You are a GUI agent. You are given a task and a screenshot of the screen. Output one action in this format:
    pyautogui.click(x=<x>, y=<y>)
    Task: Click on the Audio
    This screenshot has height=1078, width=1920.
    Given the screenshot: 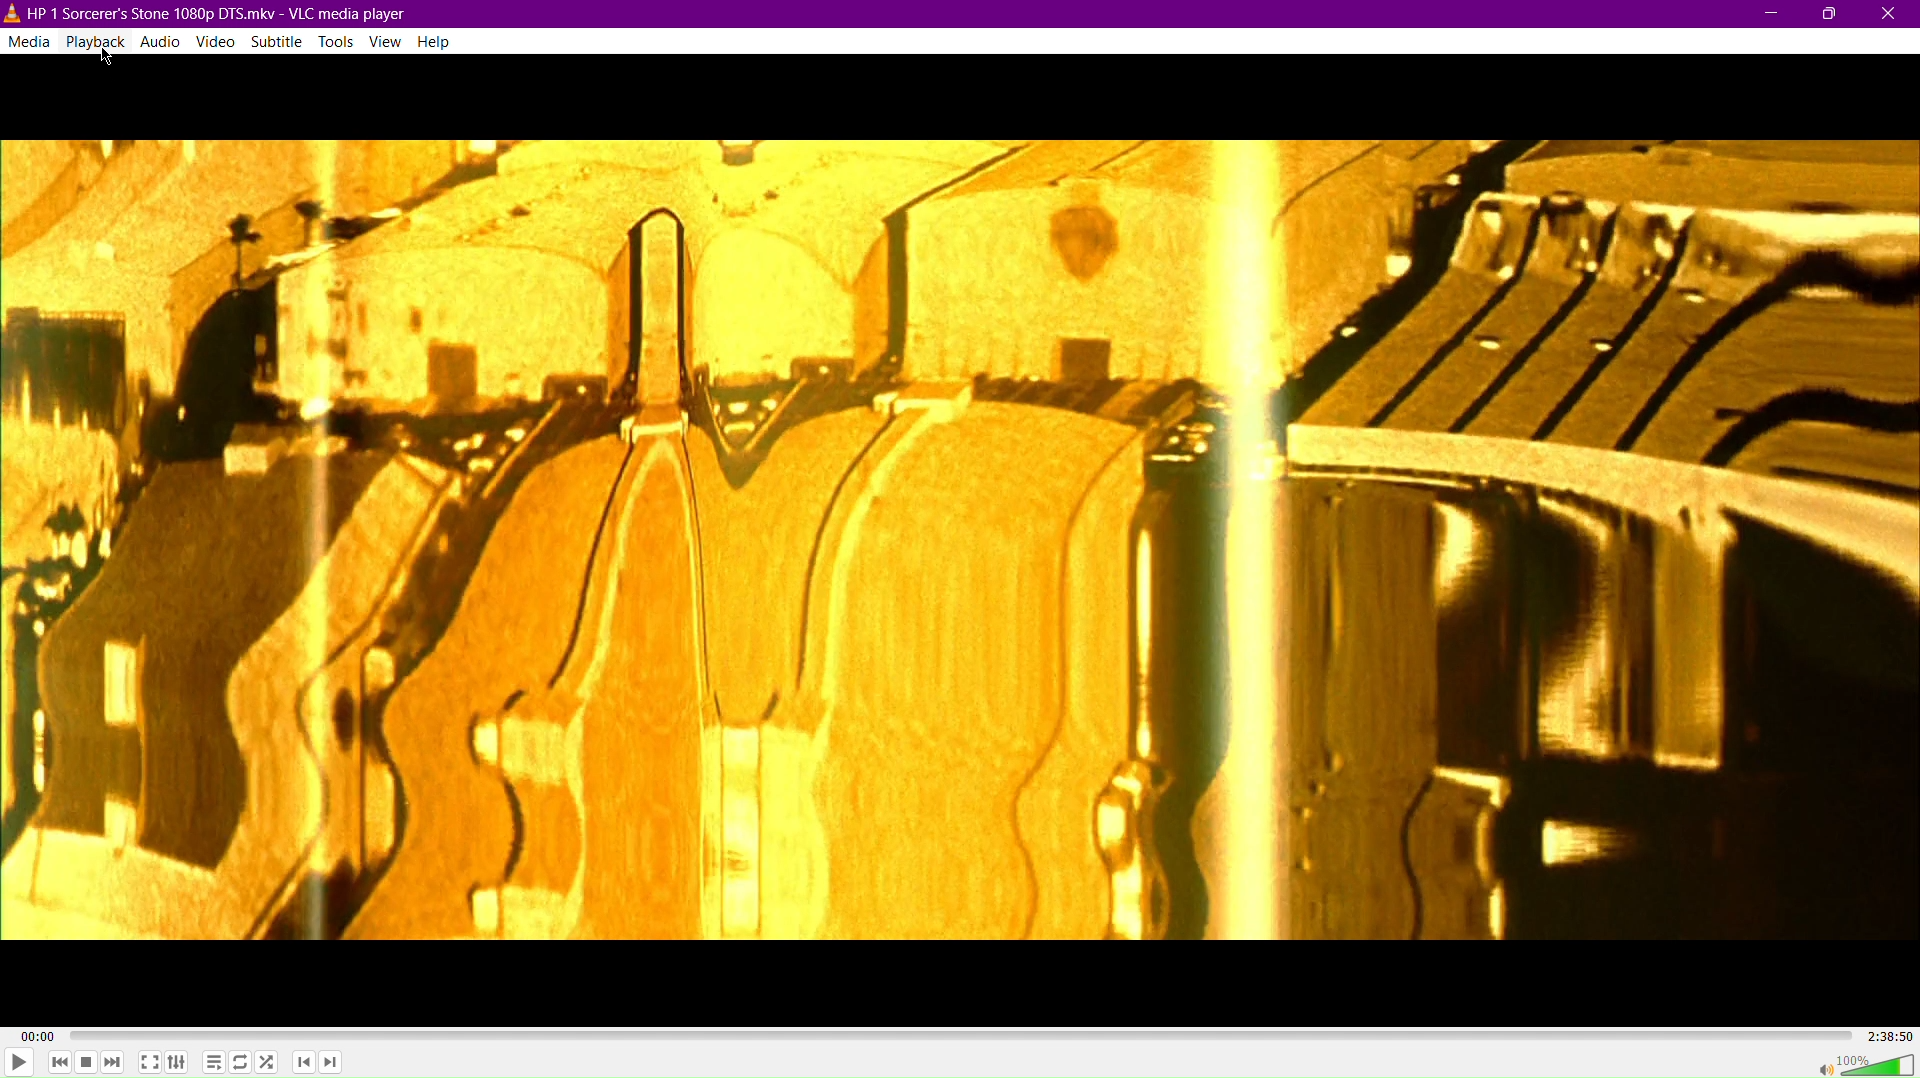 What is the action you would take?
    pyautogui.click(x=163, y=39)
    